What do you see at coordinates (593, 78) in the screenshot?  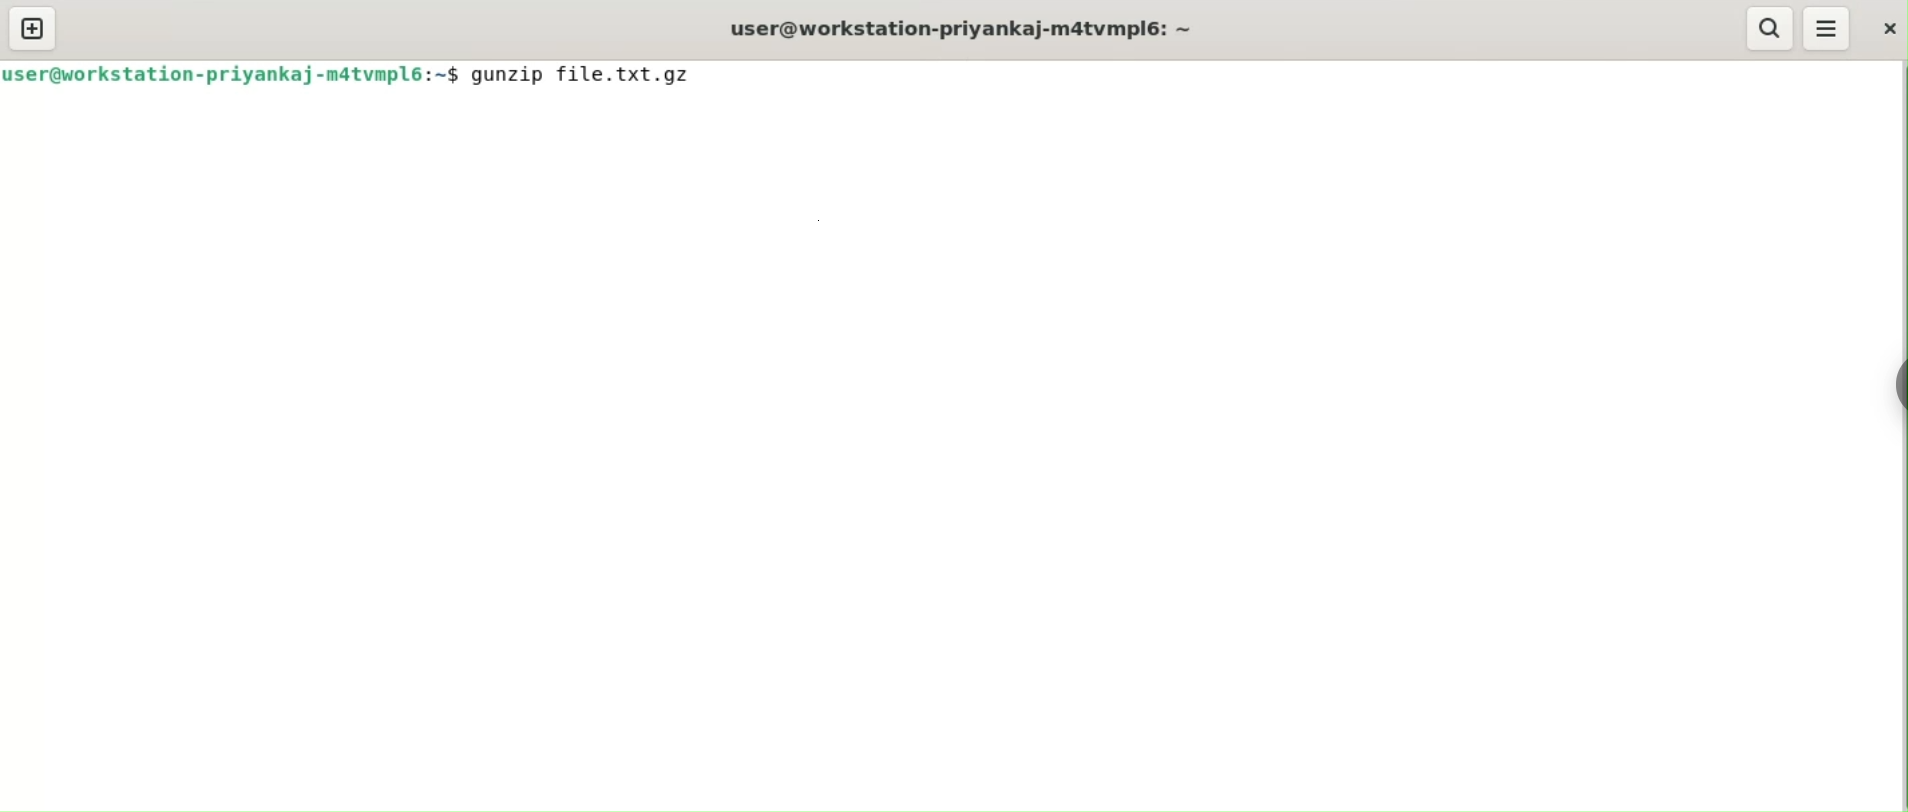 I see `gunzip file.txt.gz` at bounding box center [593, 78].